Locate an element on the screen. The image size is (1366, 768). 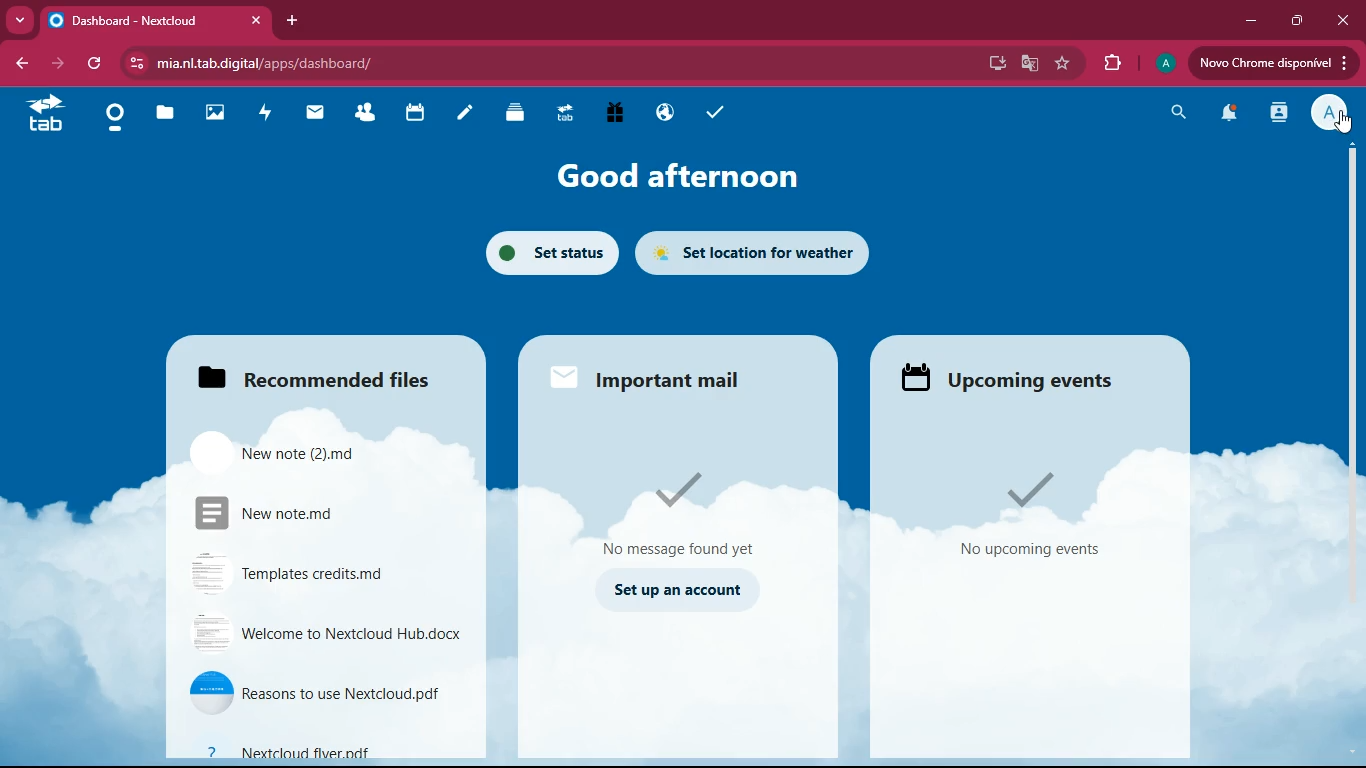
upload is located at coordinates (1274, 65).